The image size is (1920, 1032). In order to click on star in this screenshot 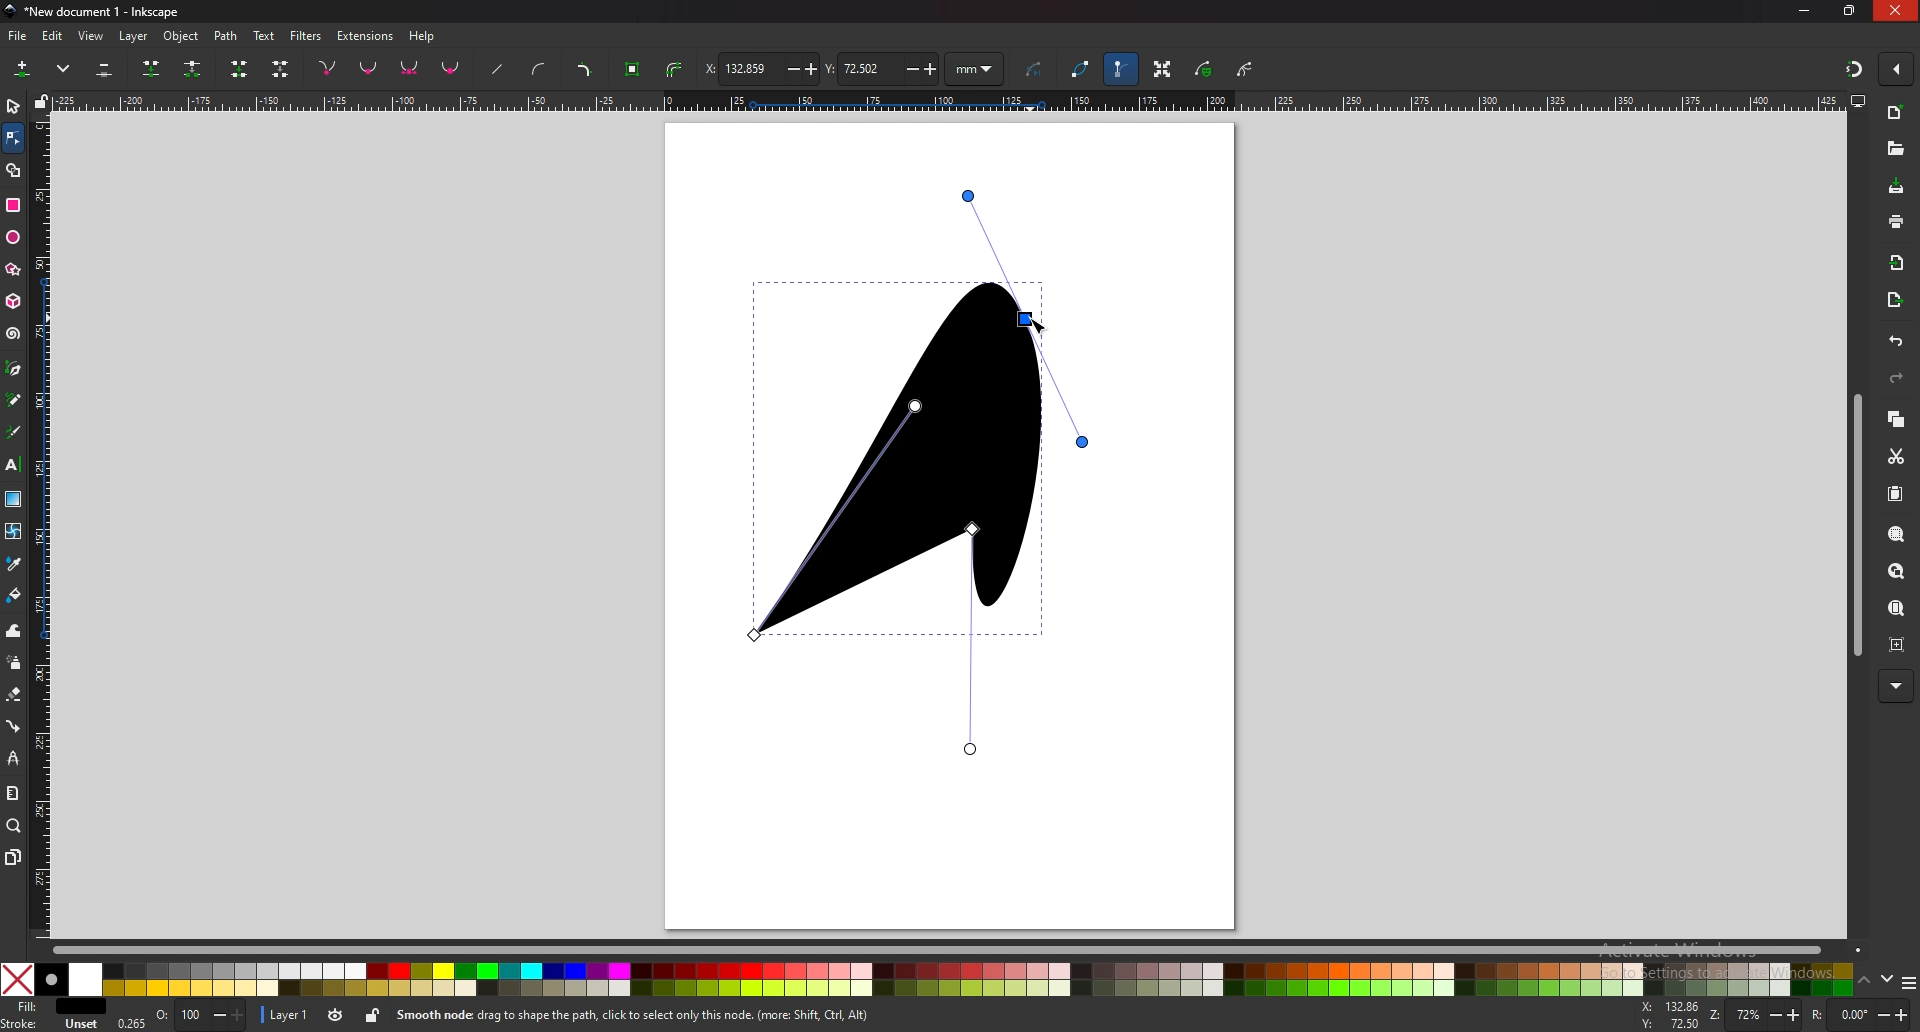, I will do `click(15, 271)`.